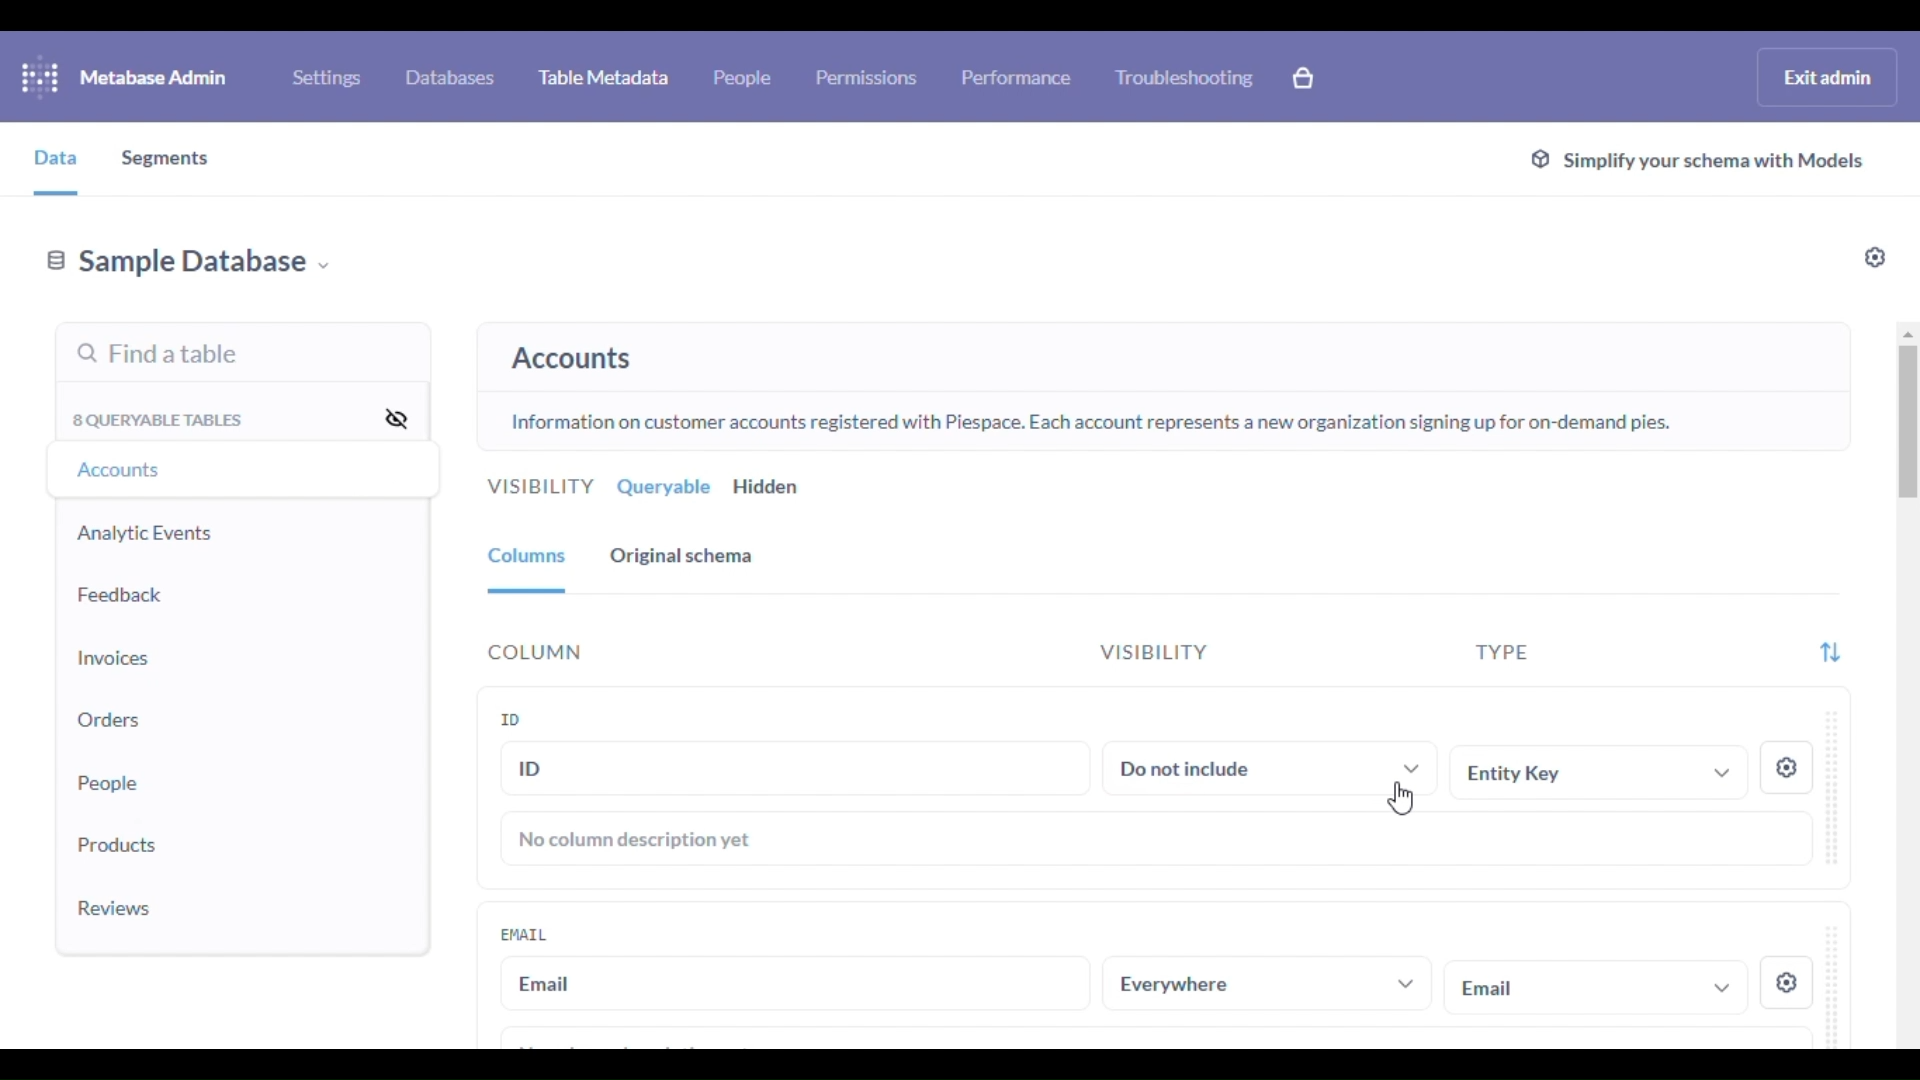 Image resolution: width=1920 pixels, height=1080 pixels. Describe the element at coordinates (1828, 76) in the screenshot. I see `exit admin` at that location.